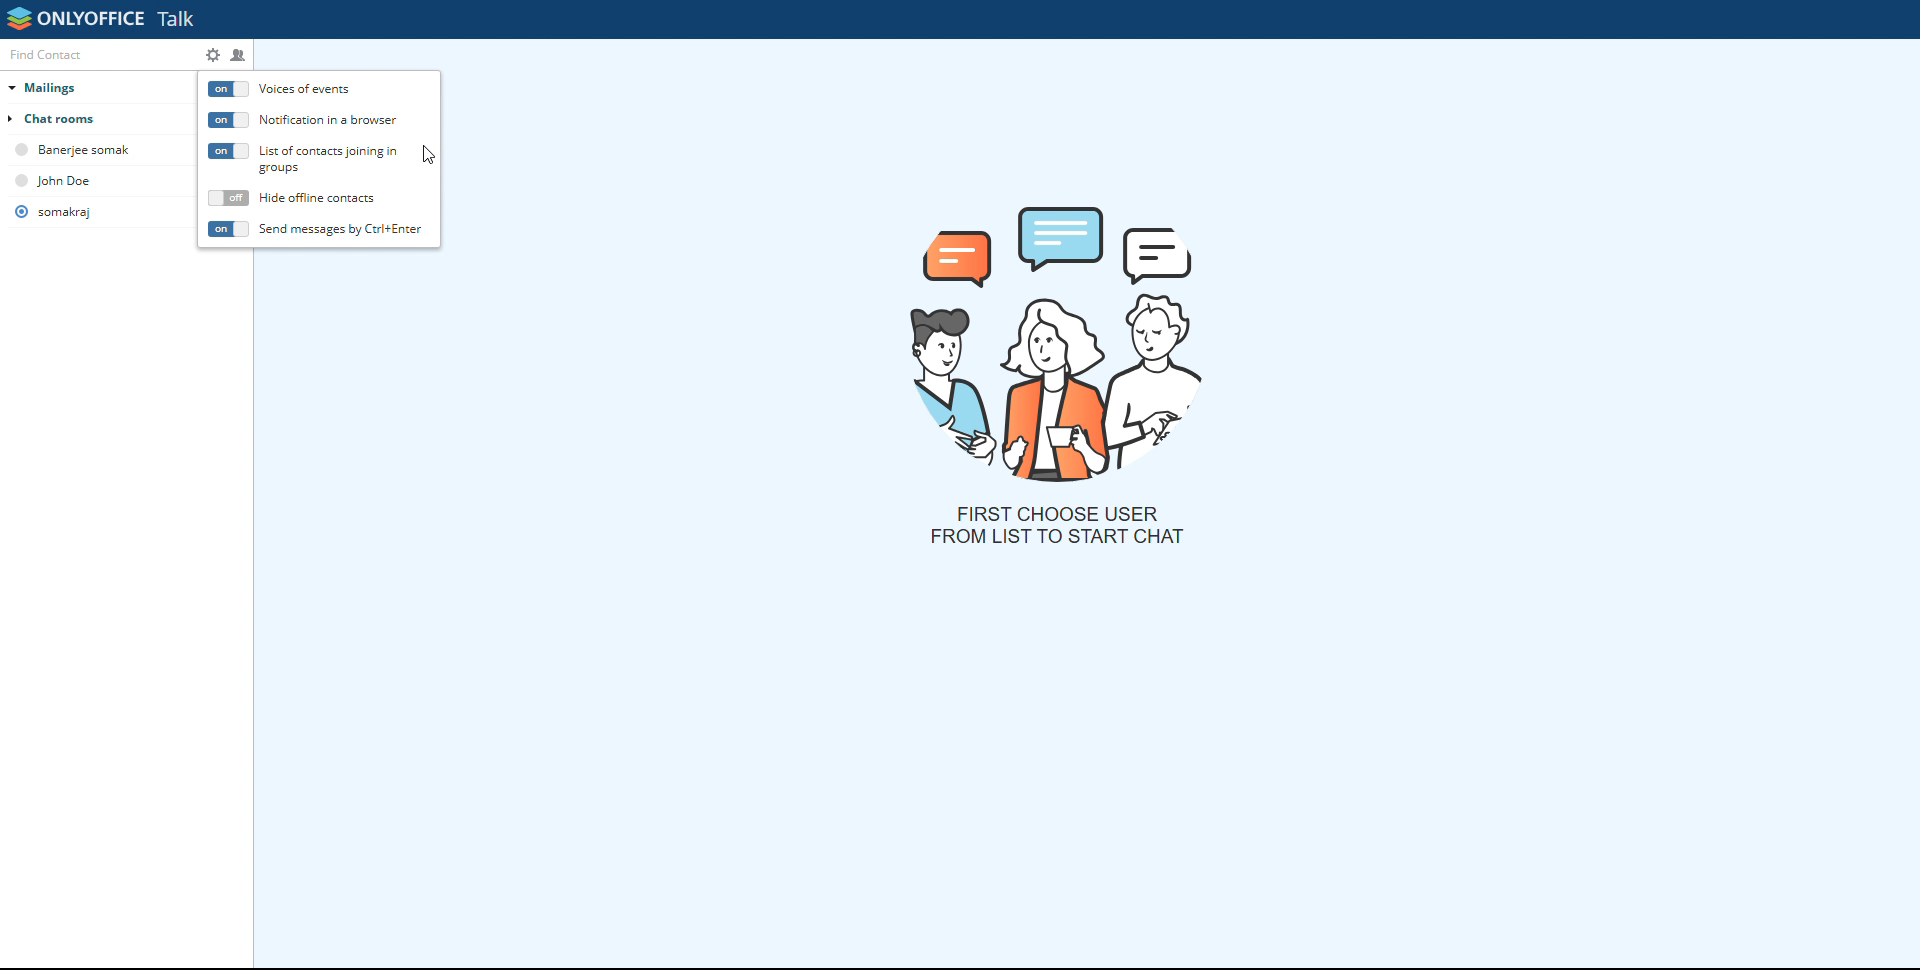 This screenshot has width=1920, height=970. I want to click on create chatroom, so click(240, 55).